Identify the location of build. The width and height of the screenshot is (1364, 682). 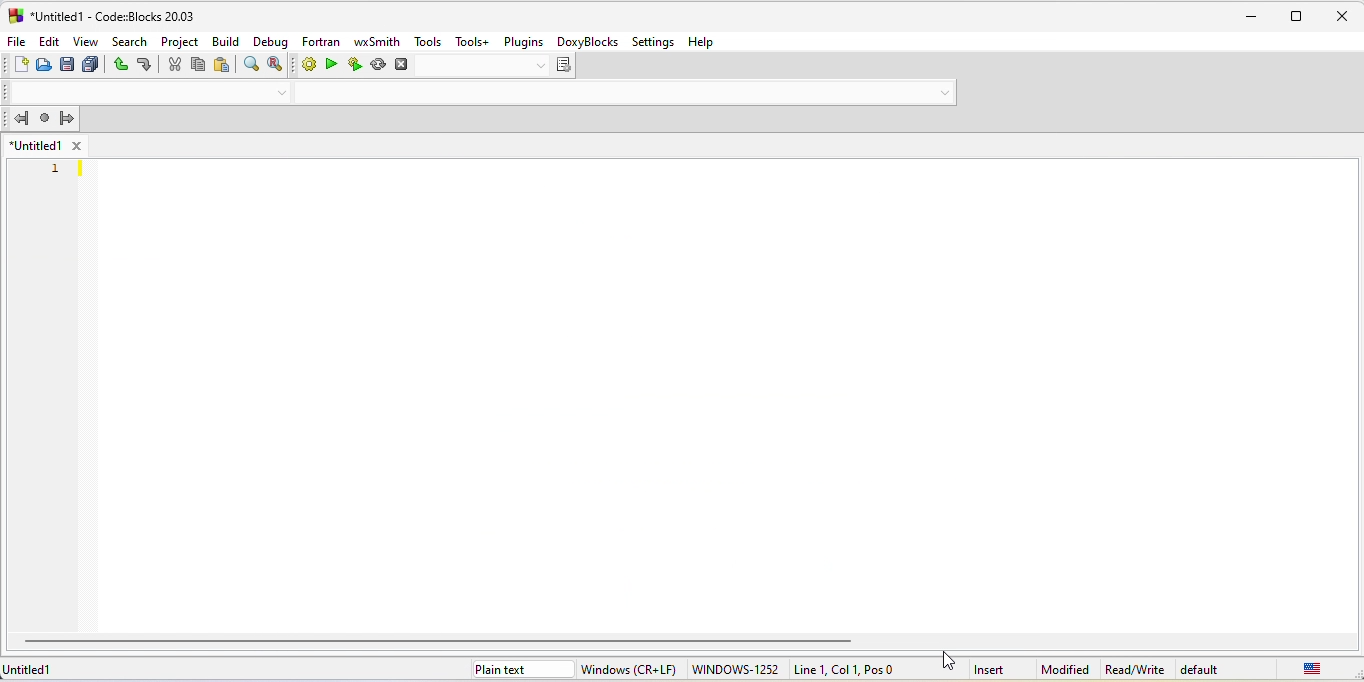
(308, 62).